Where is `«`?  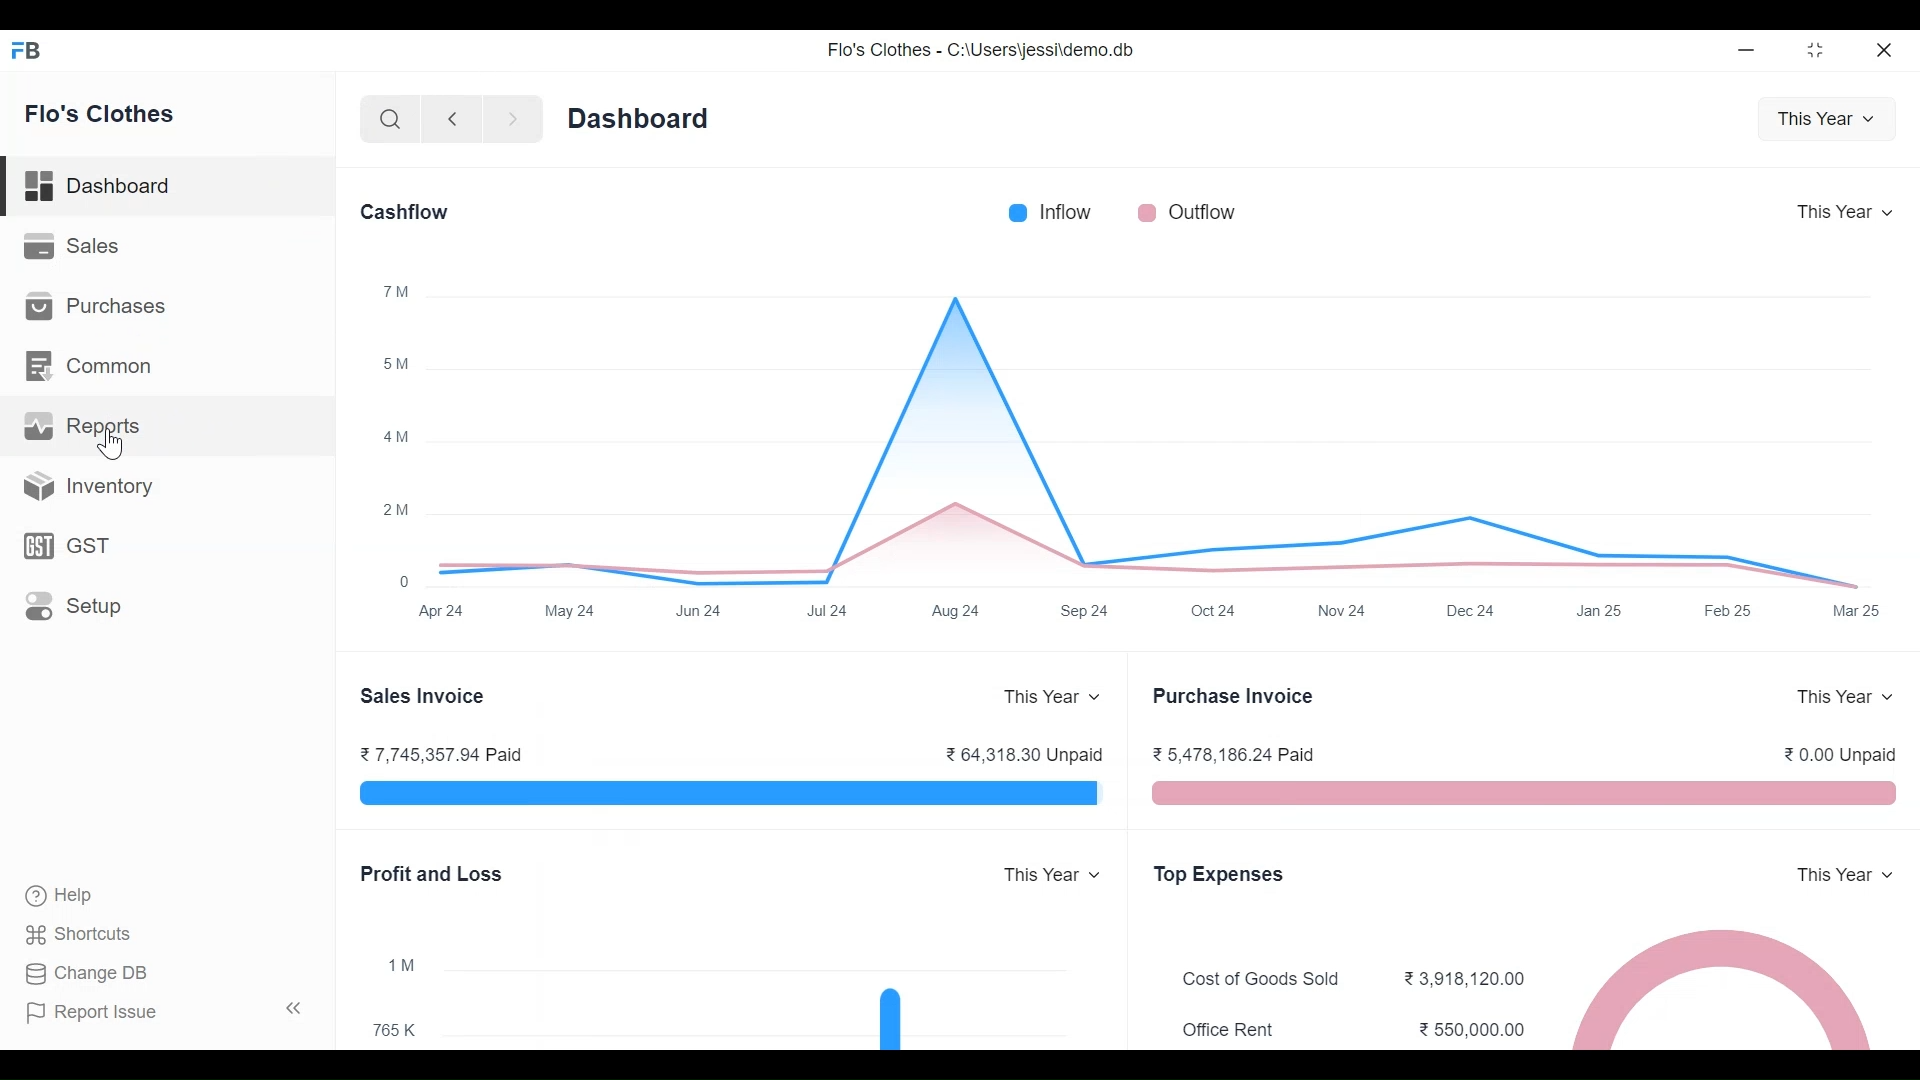
« is located at coordinates (294, 1007).